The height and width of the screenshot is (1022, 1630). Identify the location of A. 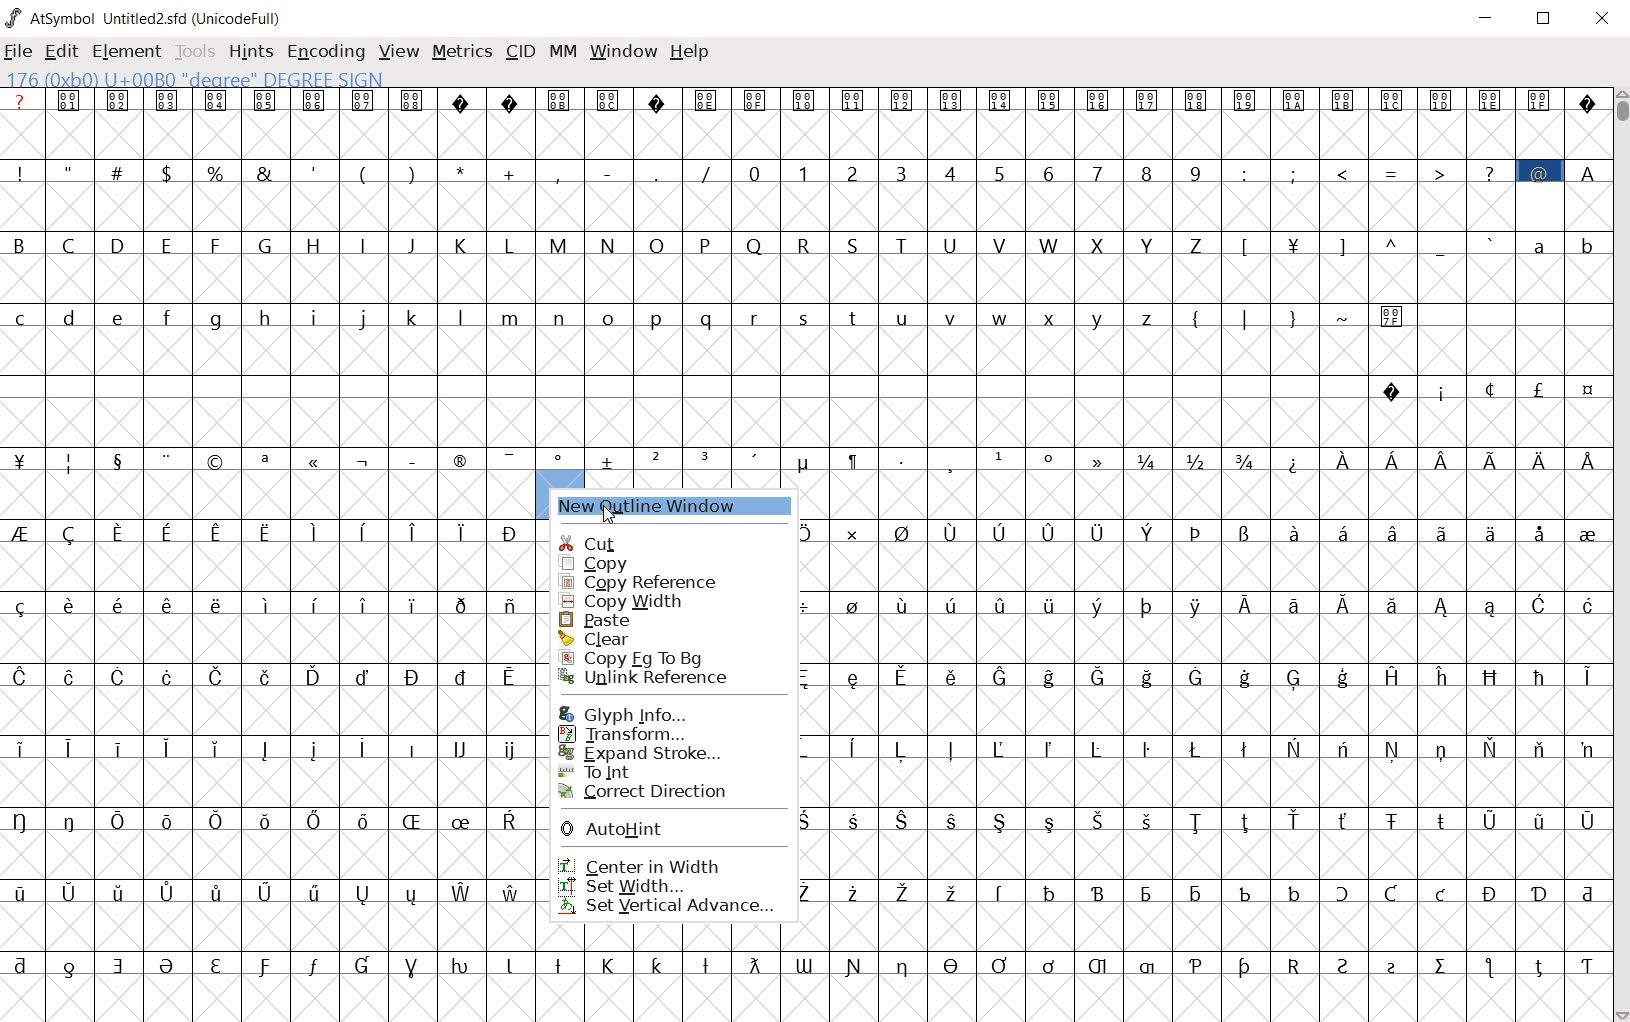
(1587, 170).